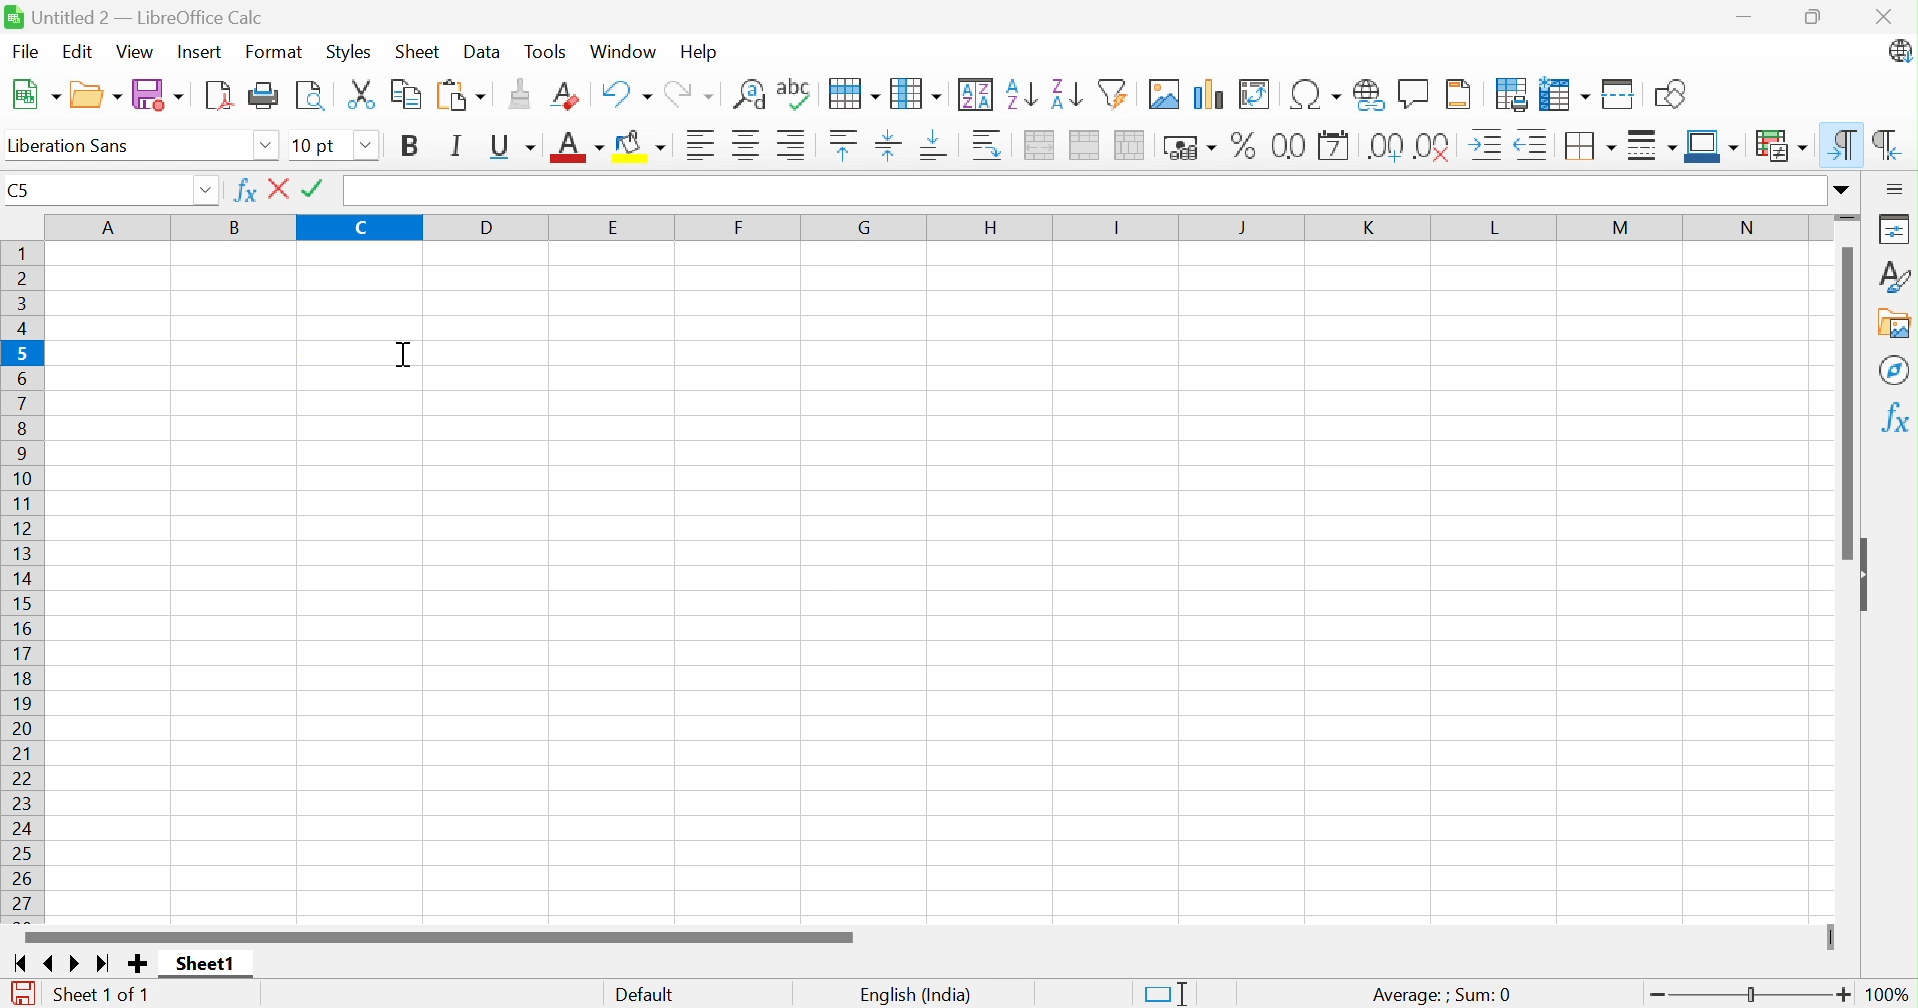 The image size is (1918, 1008). I want to click on Merge and center or unmerge cells depending on the current toggle state, so click(1042, 146).